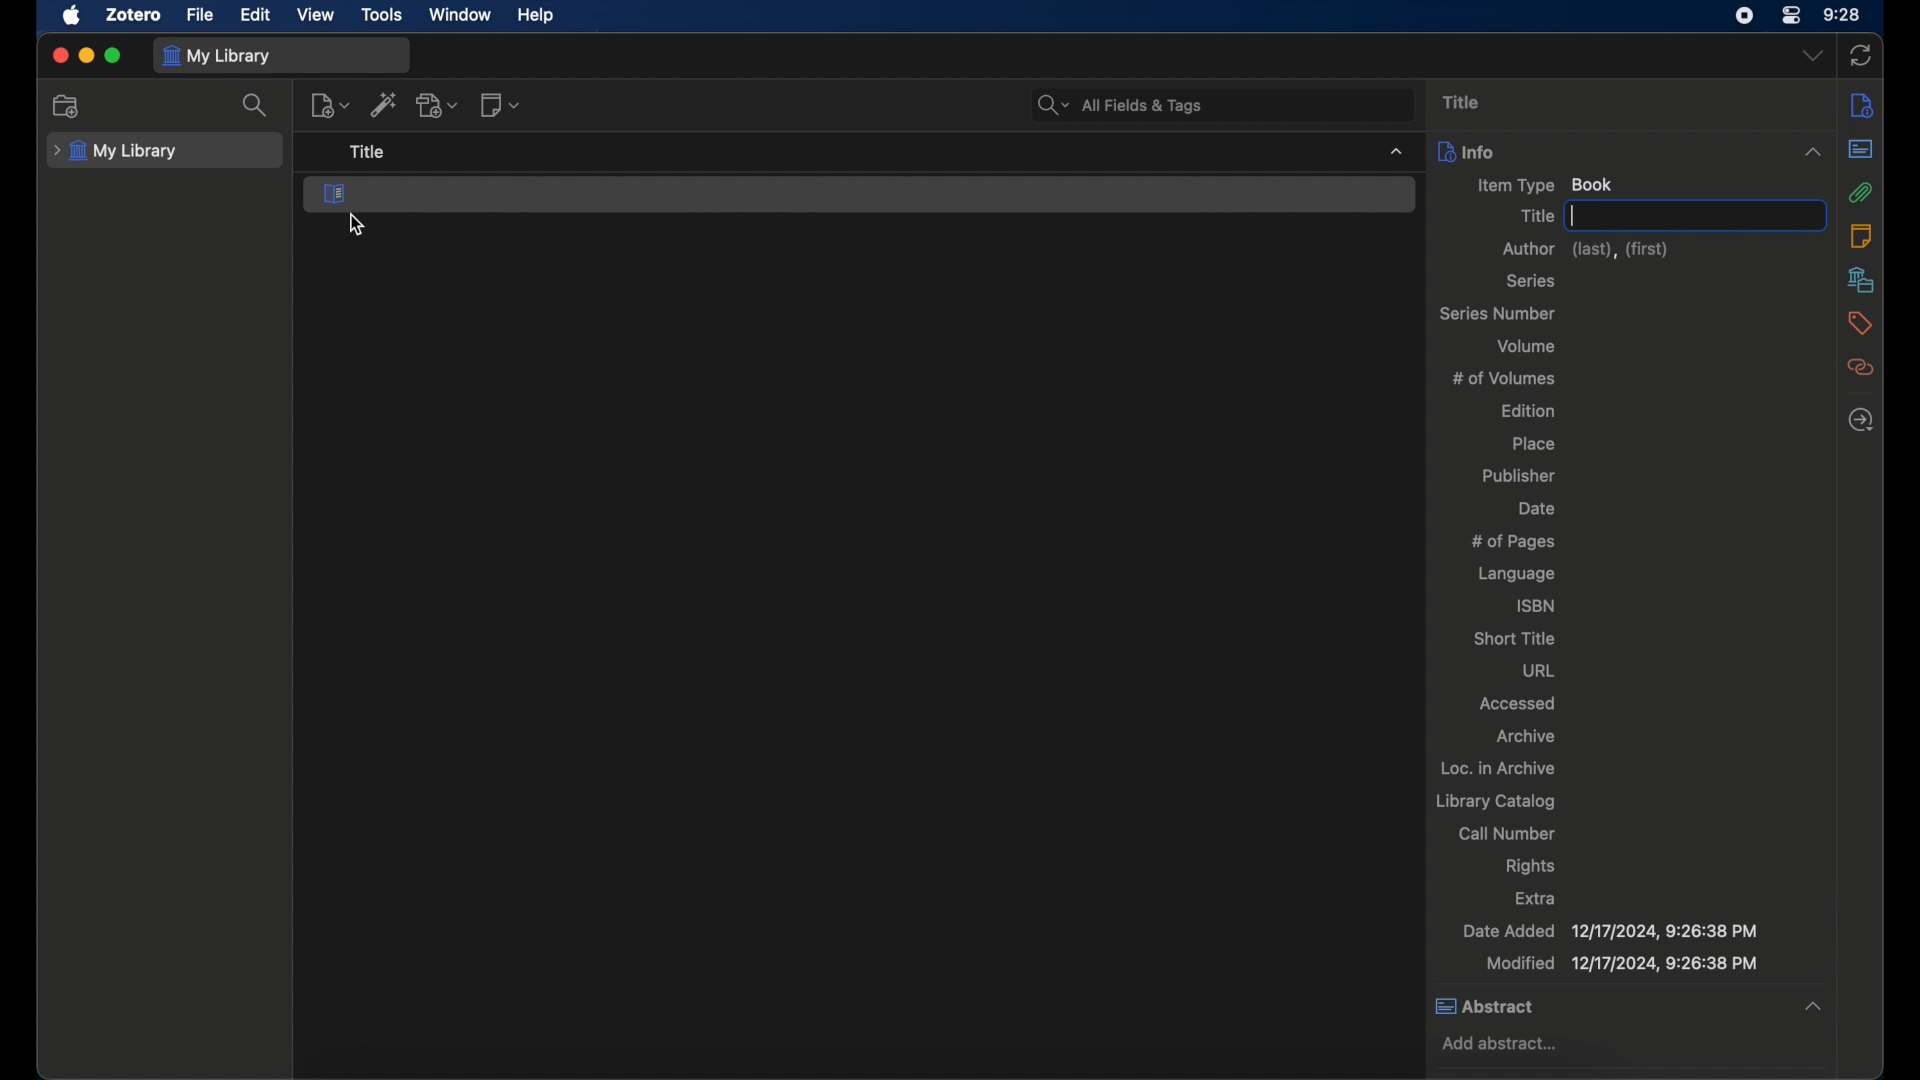 The width and height of the screenshot is (1920, 1080). Describe the element at coordinates (1534, 215) in the screenshot. I see `title` at that location.